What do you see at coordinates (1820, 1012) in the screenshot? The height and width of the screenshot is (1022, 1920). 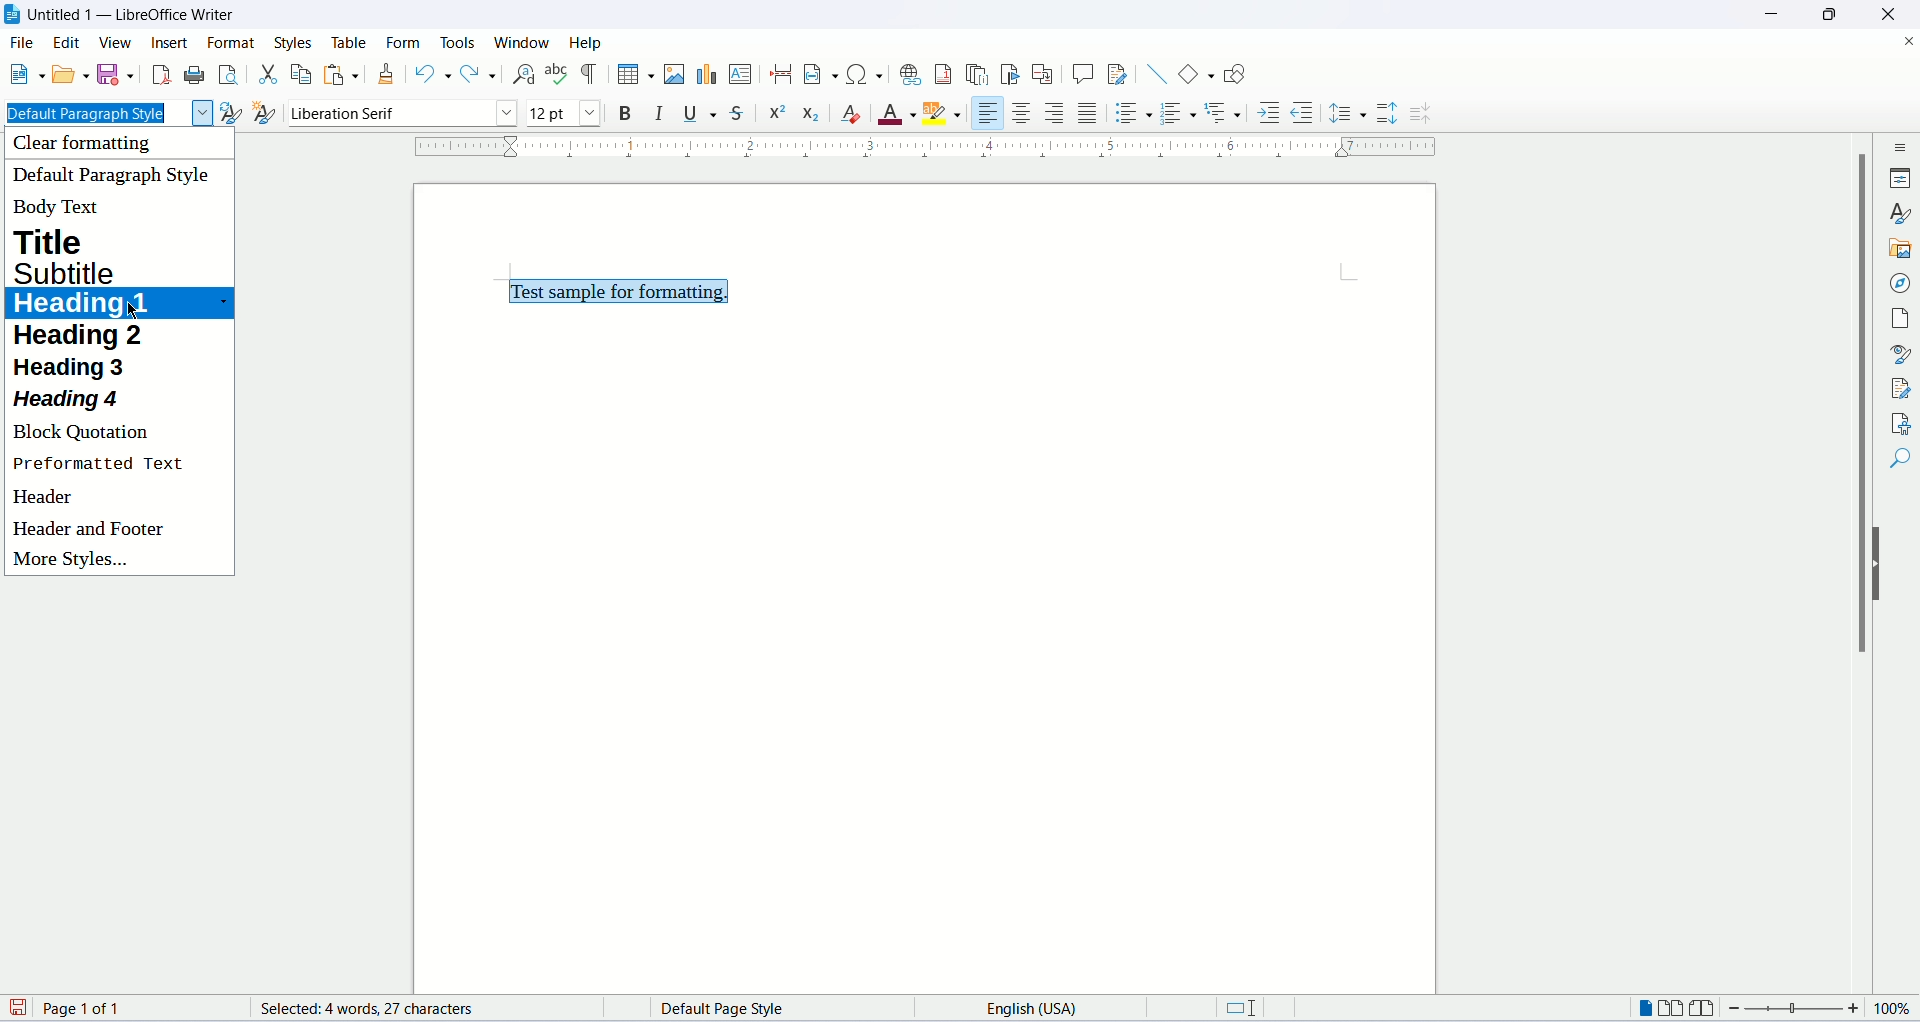 I see `zoom factor` at bounding box center [1820, 1012].